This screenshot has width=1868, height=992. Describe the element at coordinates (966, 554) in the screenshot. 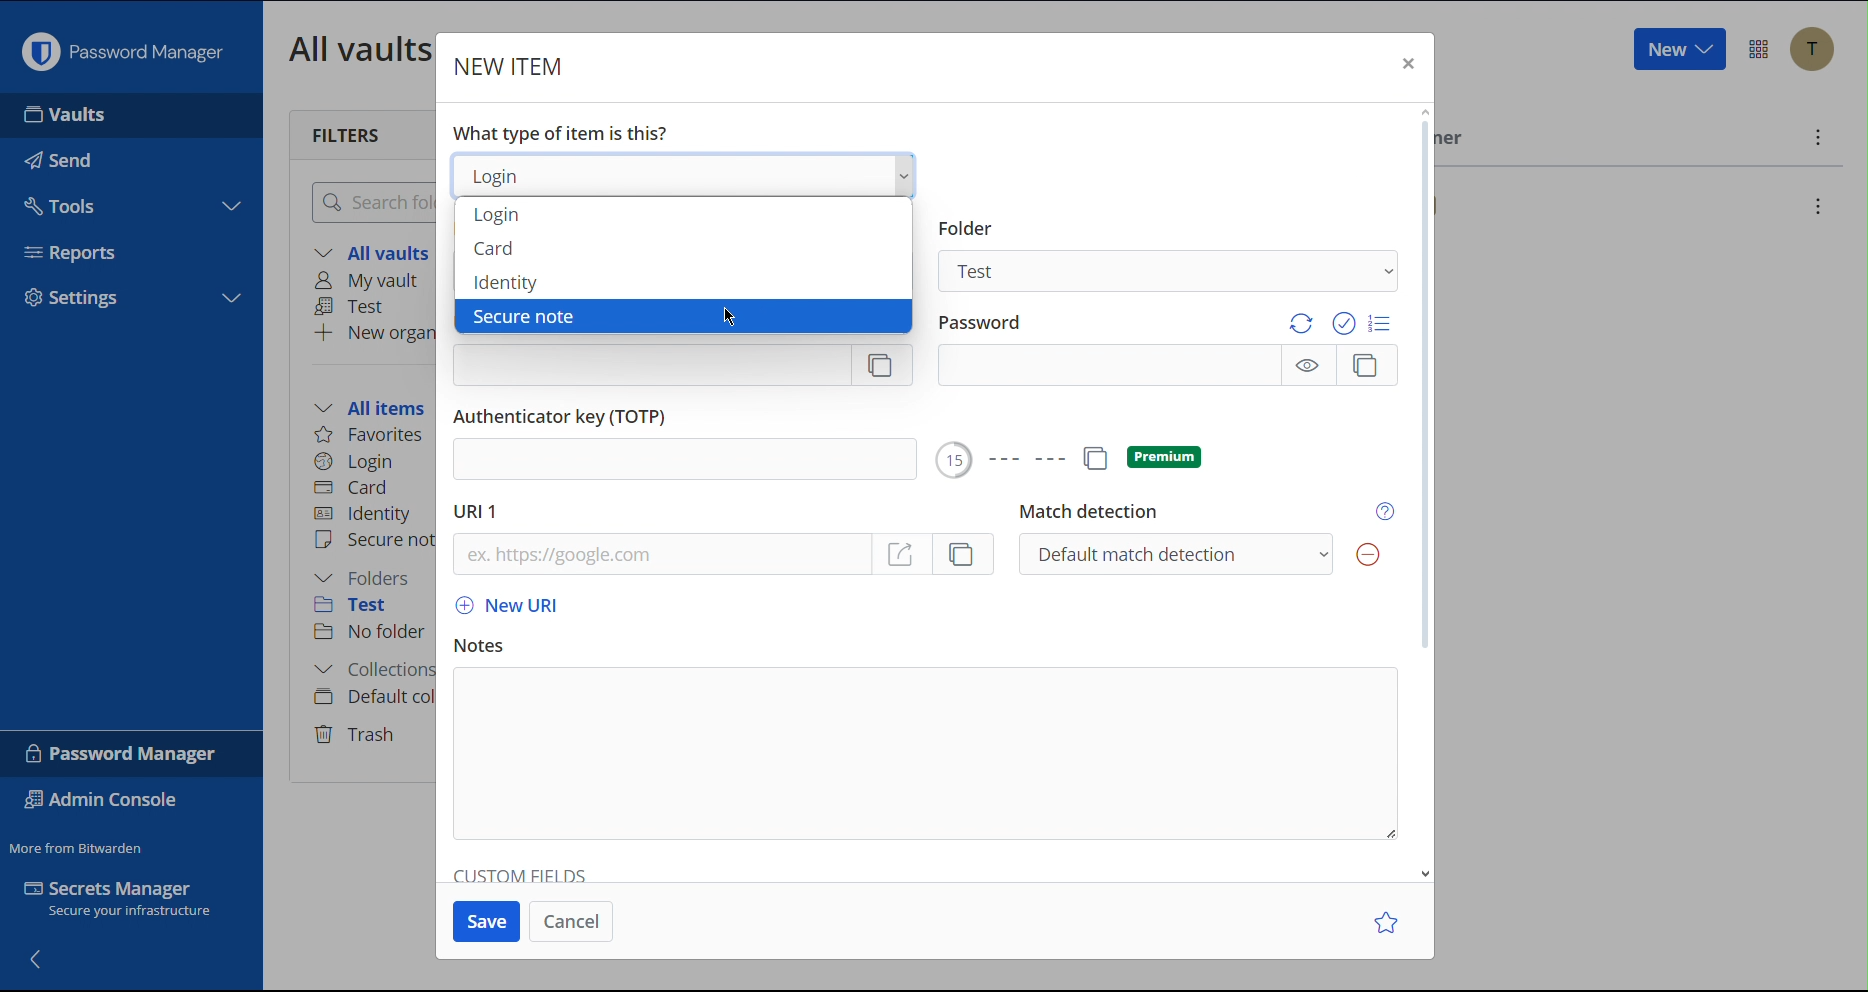

I see `copy` at that location.